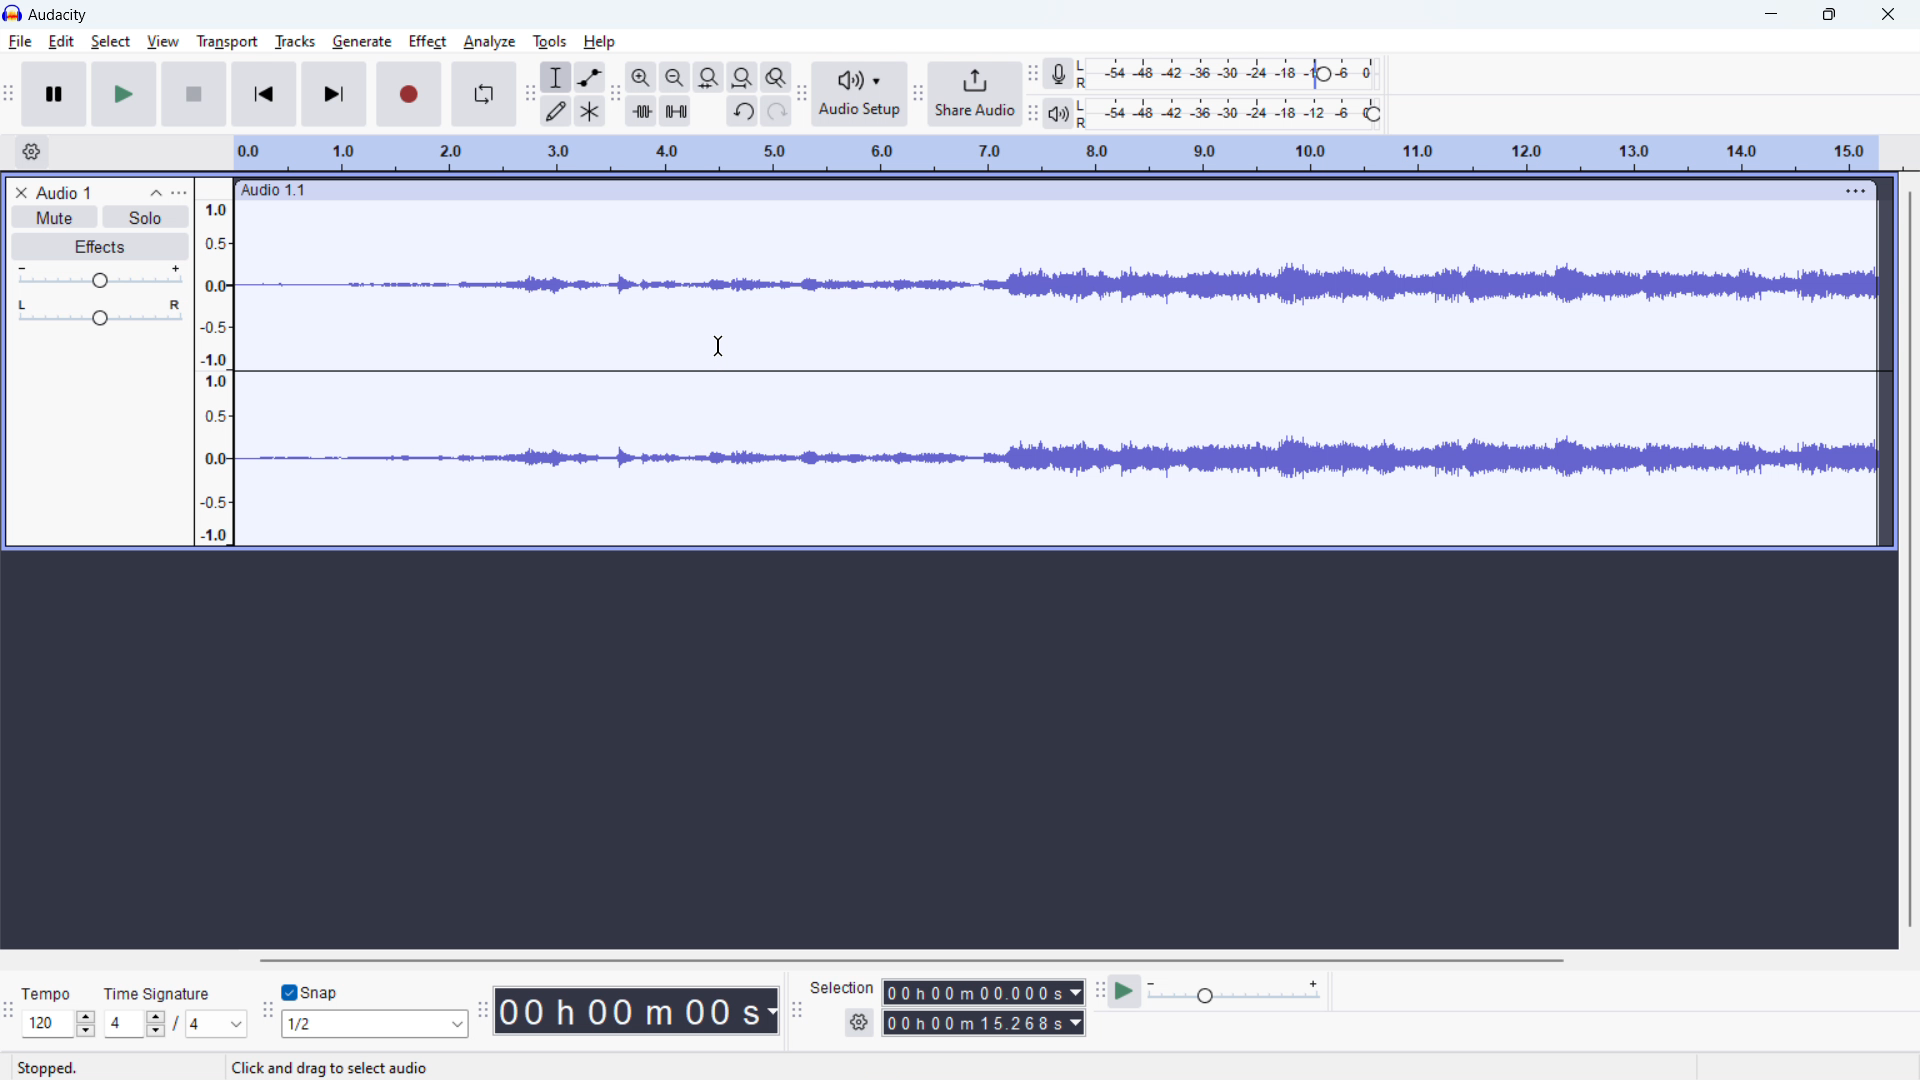  Describe the element at coordinates (641, 111) in the screenshot. I see `trim audio outside selection` at that location.